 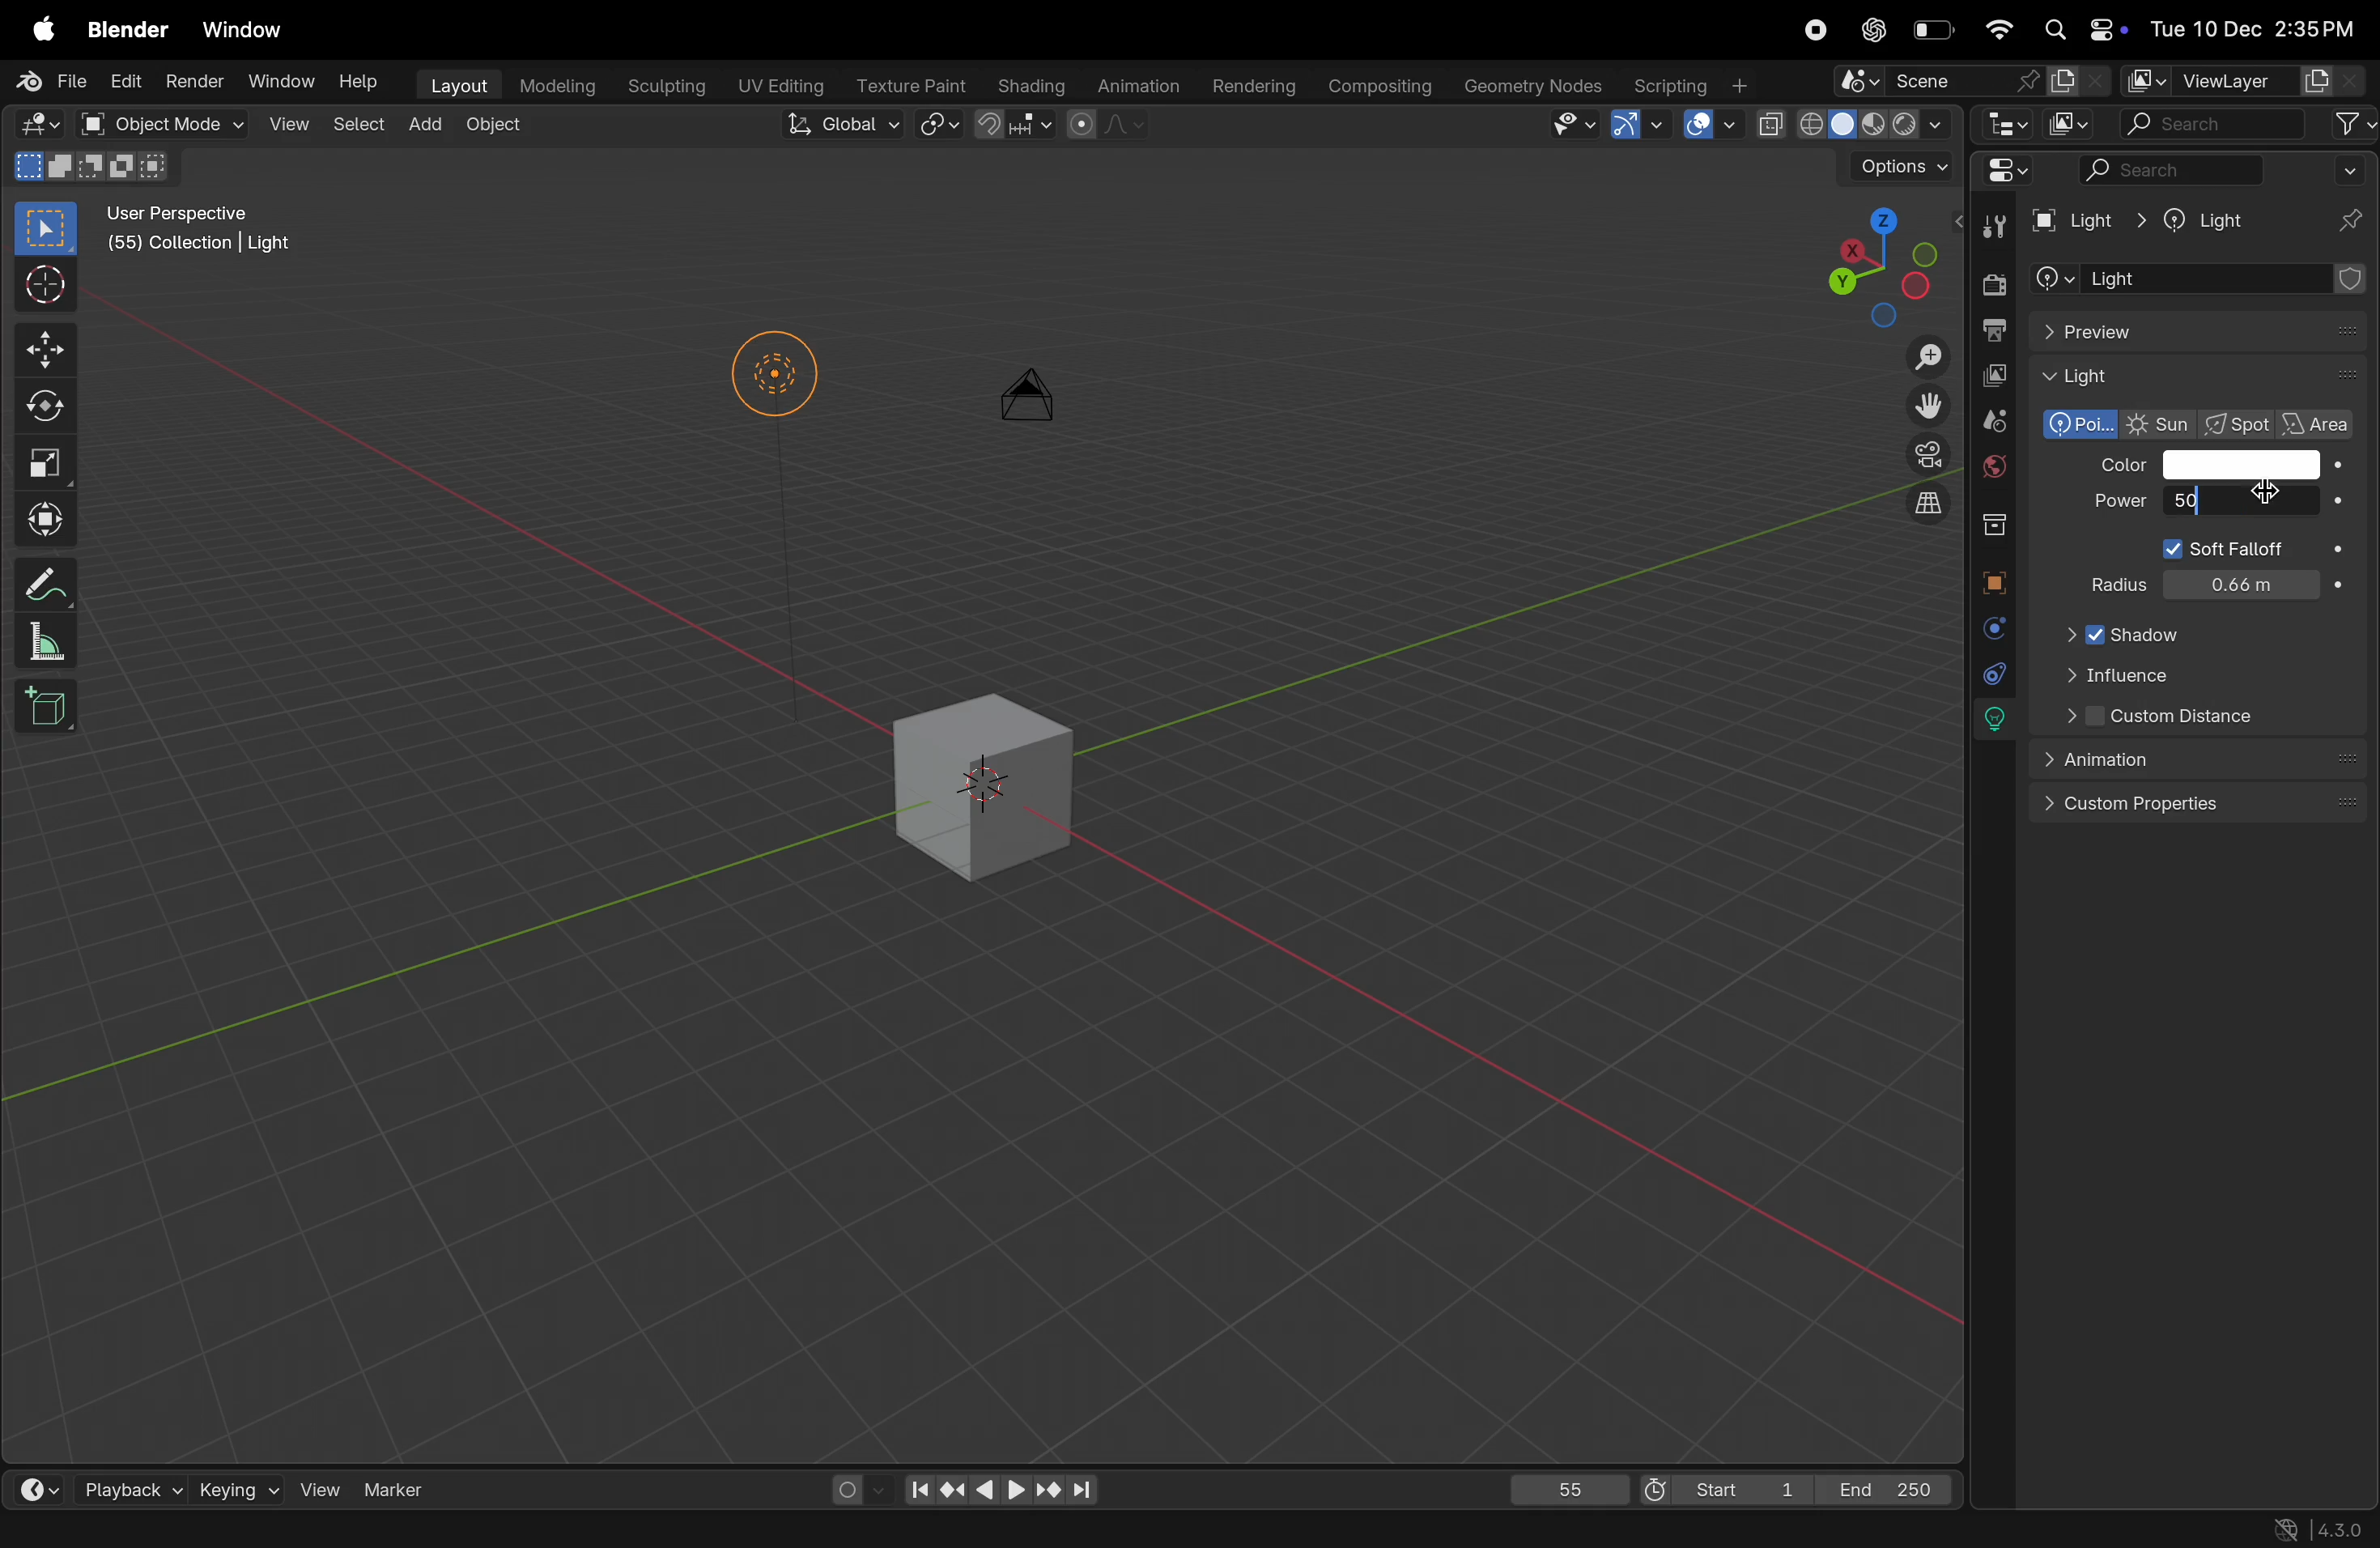 I want to click on compsing, so click(x=1387, y=83).